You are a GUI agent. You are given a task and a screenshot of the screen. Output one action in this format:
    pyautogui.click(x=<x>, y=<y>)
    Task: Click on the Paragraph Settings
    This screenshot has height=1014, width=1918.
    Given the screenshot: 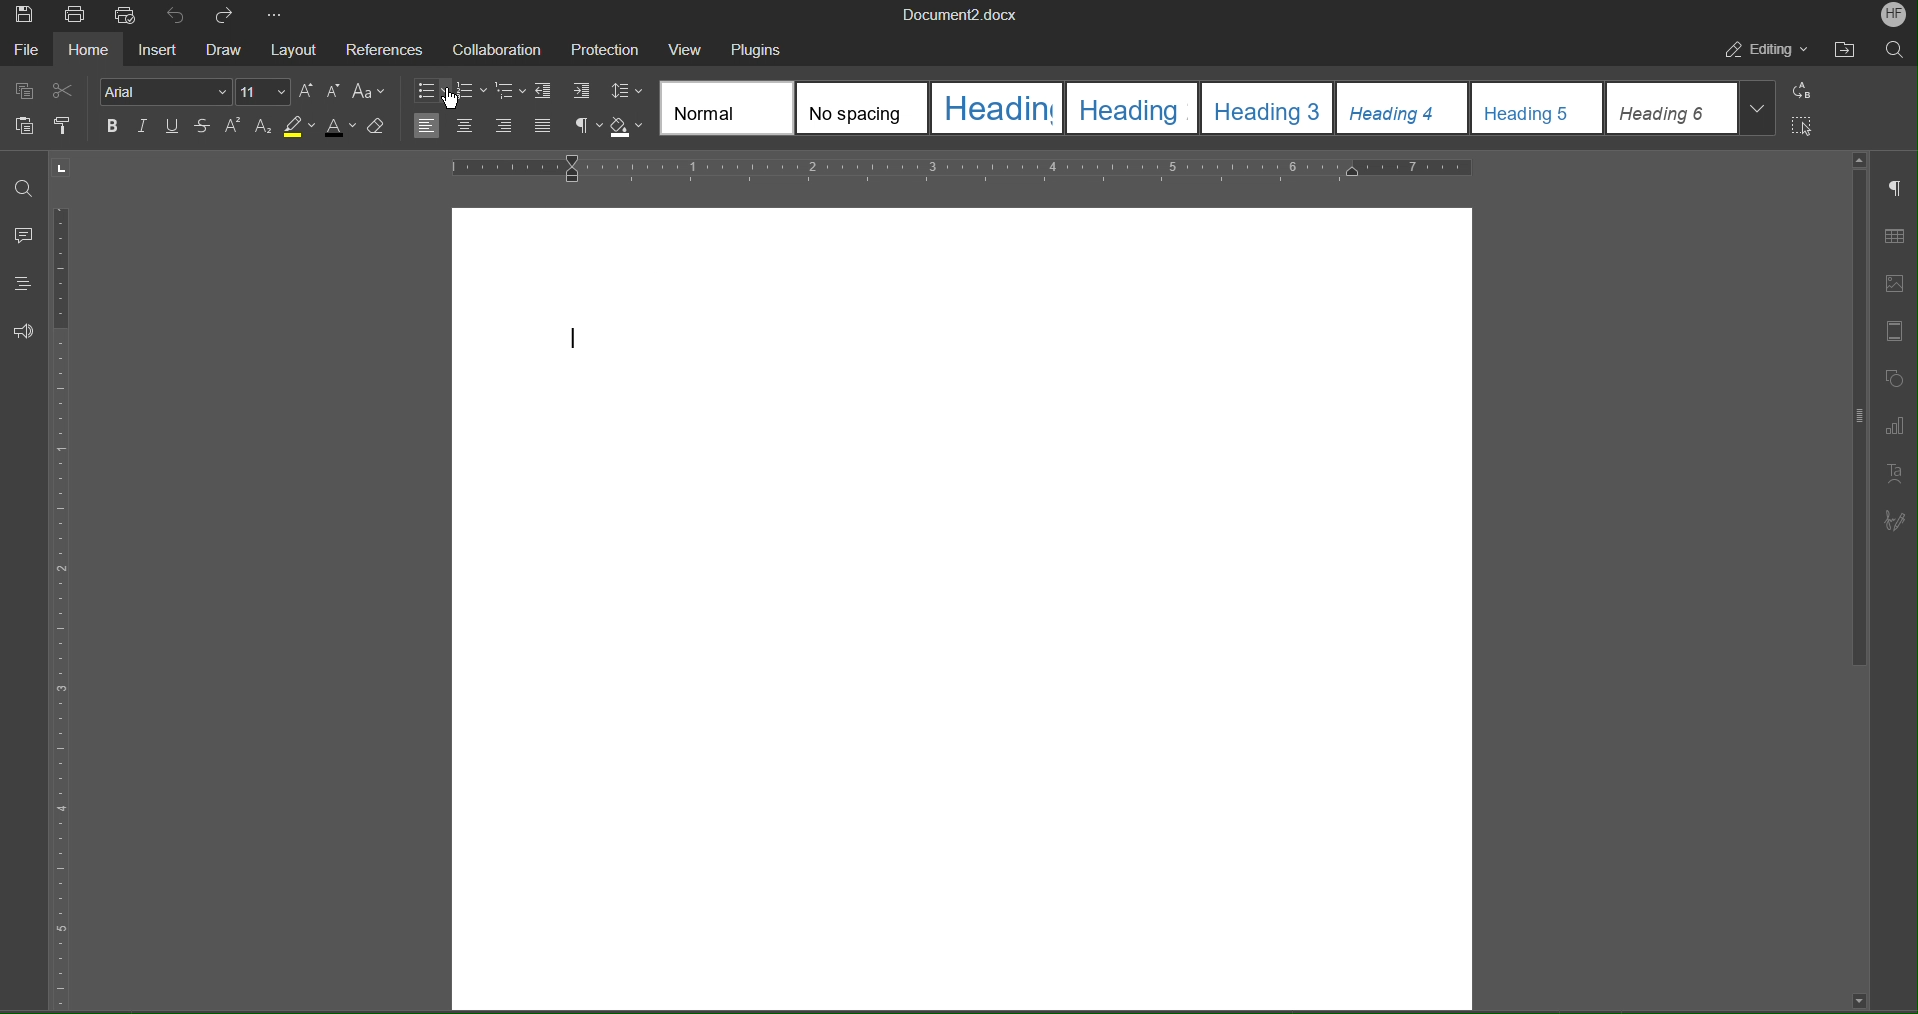 What is the action you would take?
    pyautogui.click(x=1893, y=191)
    